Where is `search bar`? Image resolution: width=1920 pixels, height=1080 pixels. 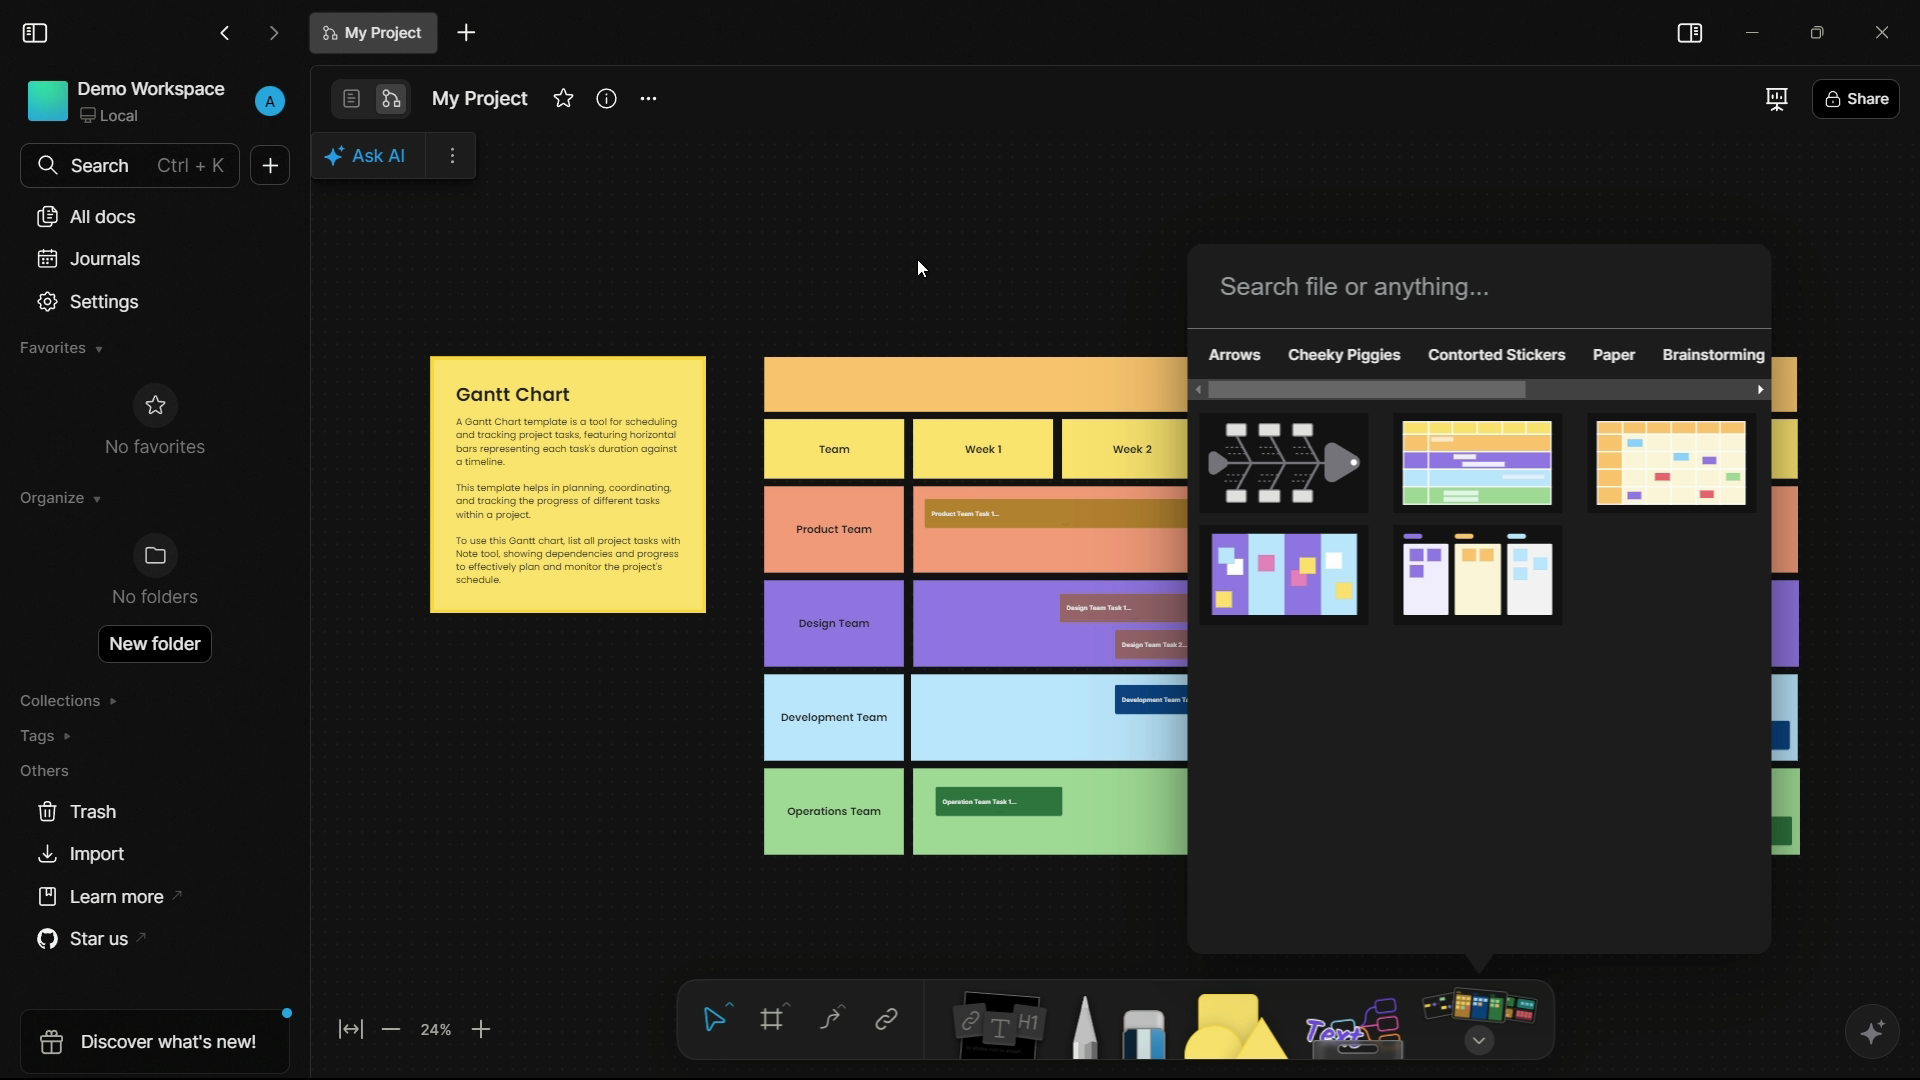 search bar is located at coordinates (131, 166).